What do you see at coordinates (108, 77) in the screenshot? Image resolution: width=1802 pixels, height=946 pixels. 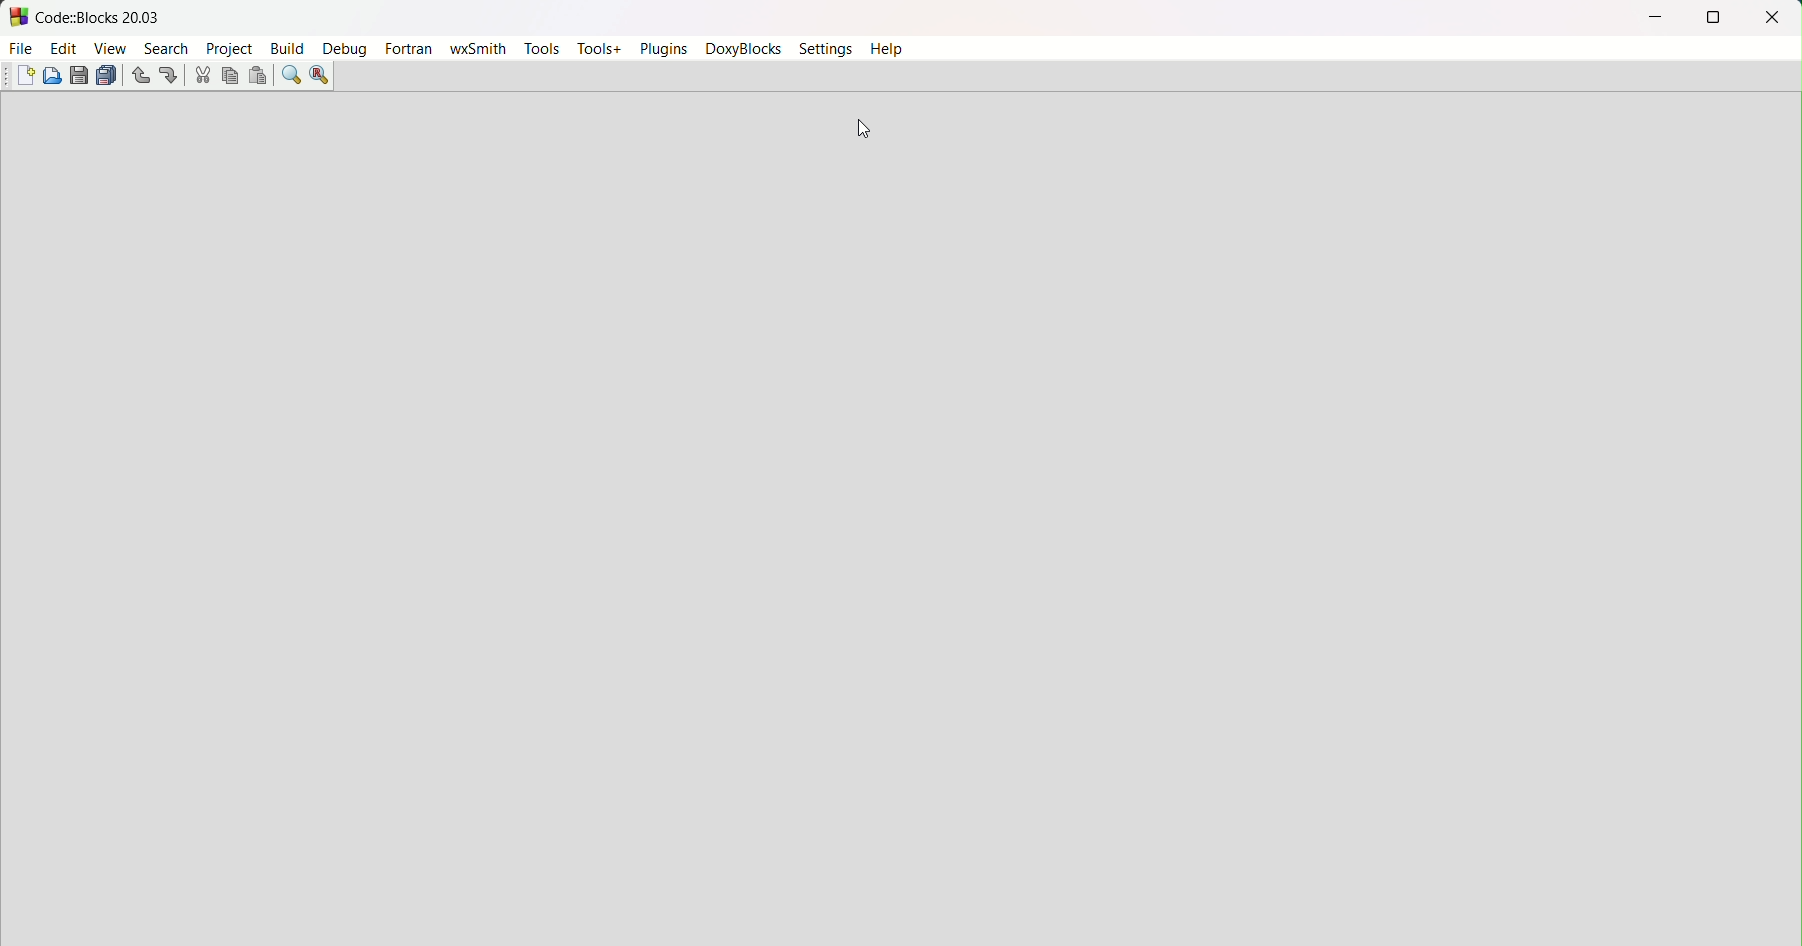 I see `save all` at bounding box center [108, 77].